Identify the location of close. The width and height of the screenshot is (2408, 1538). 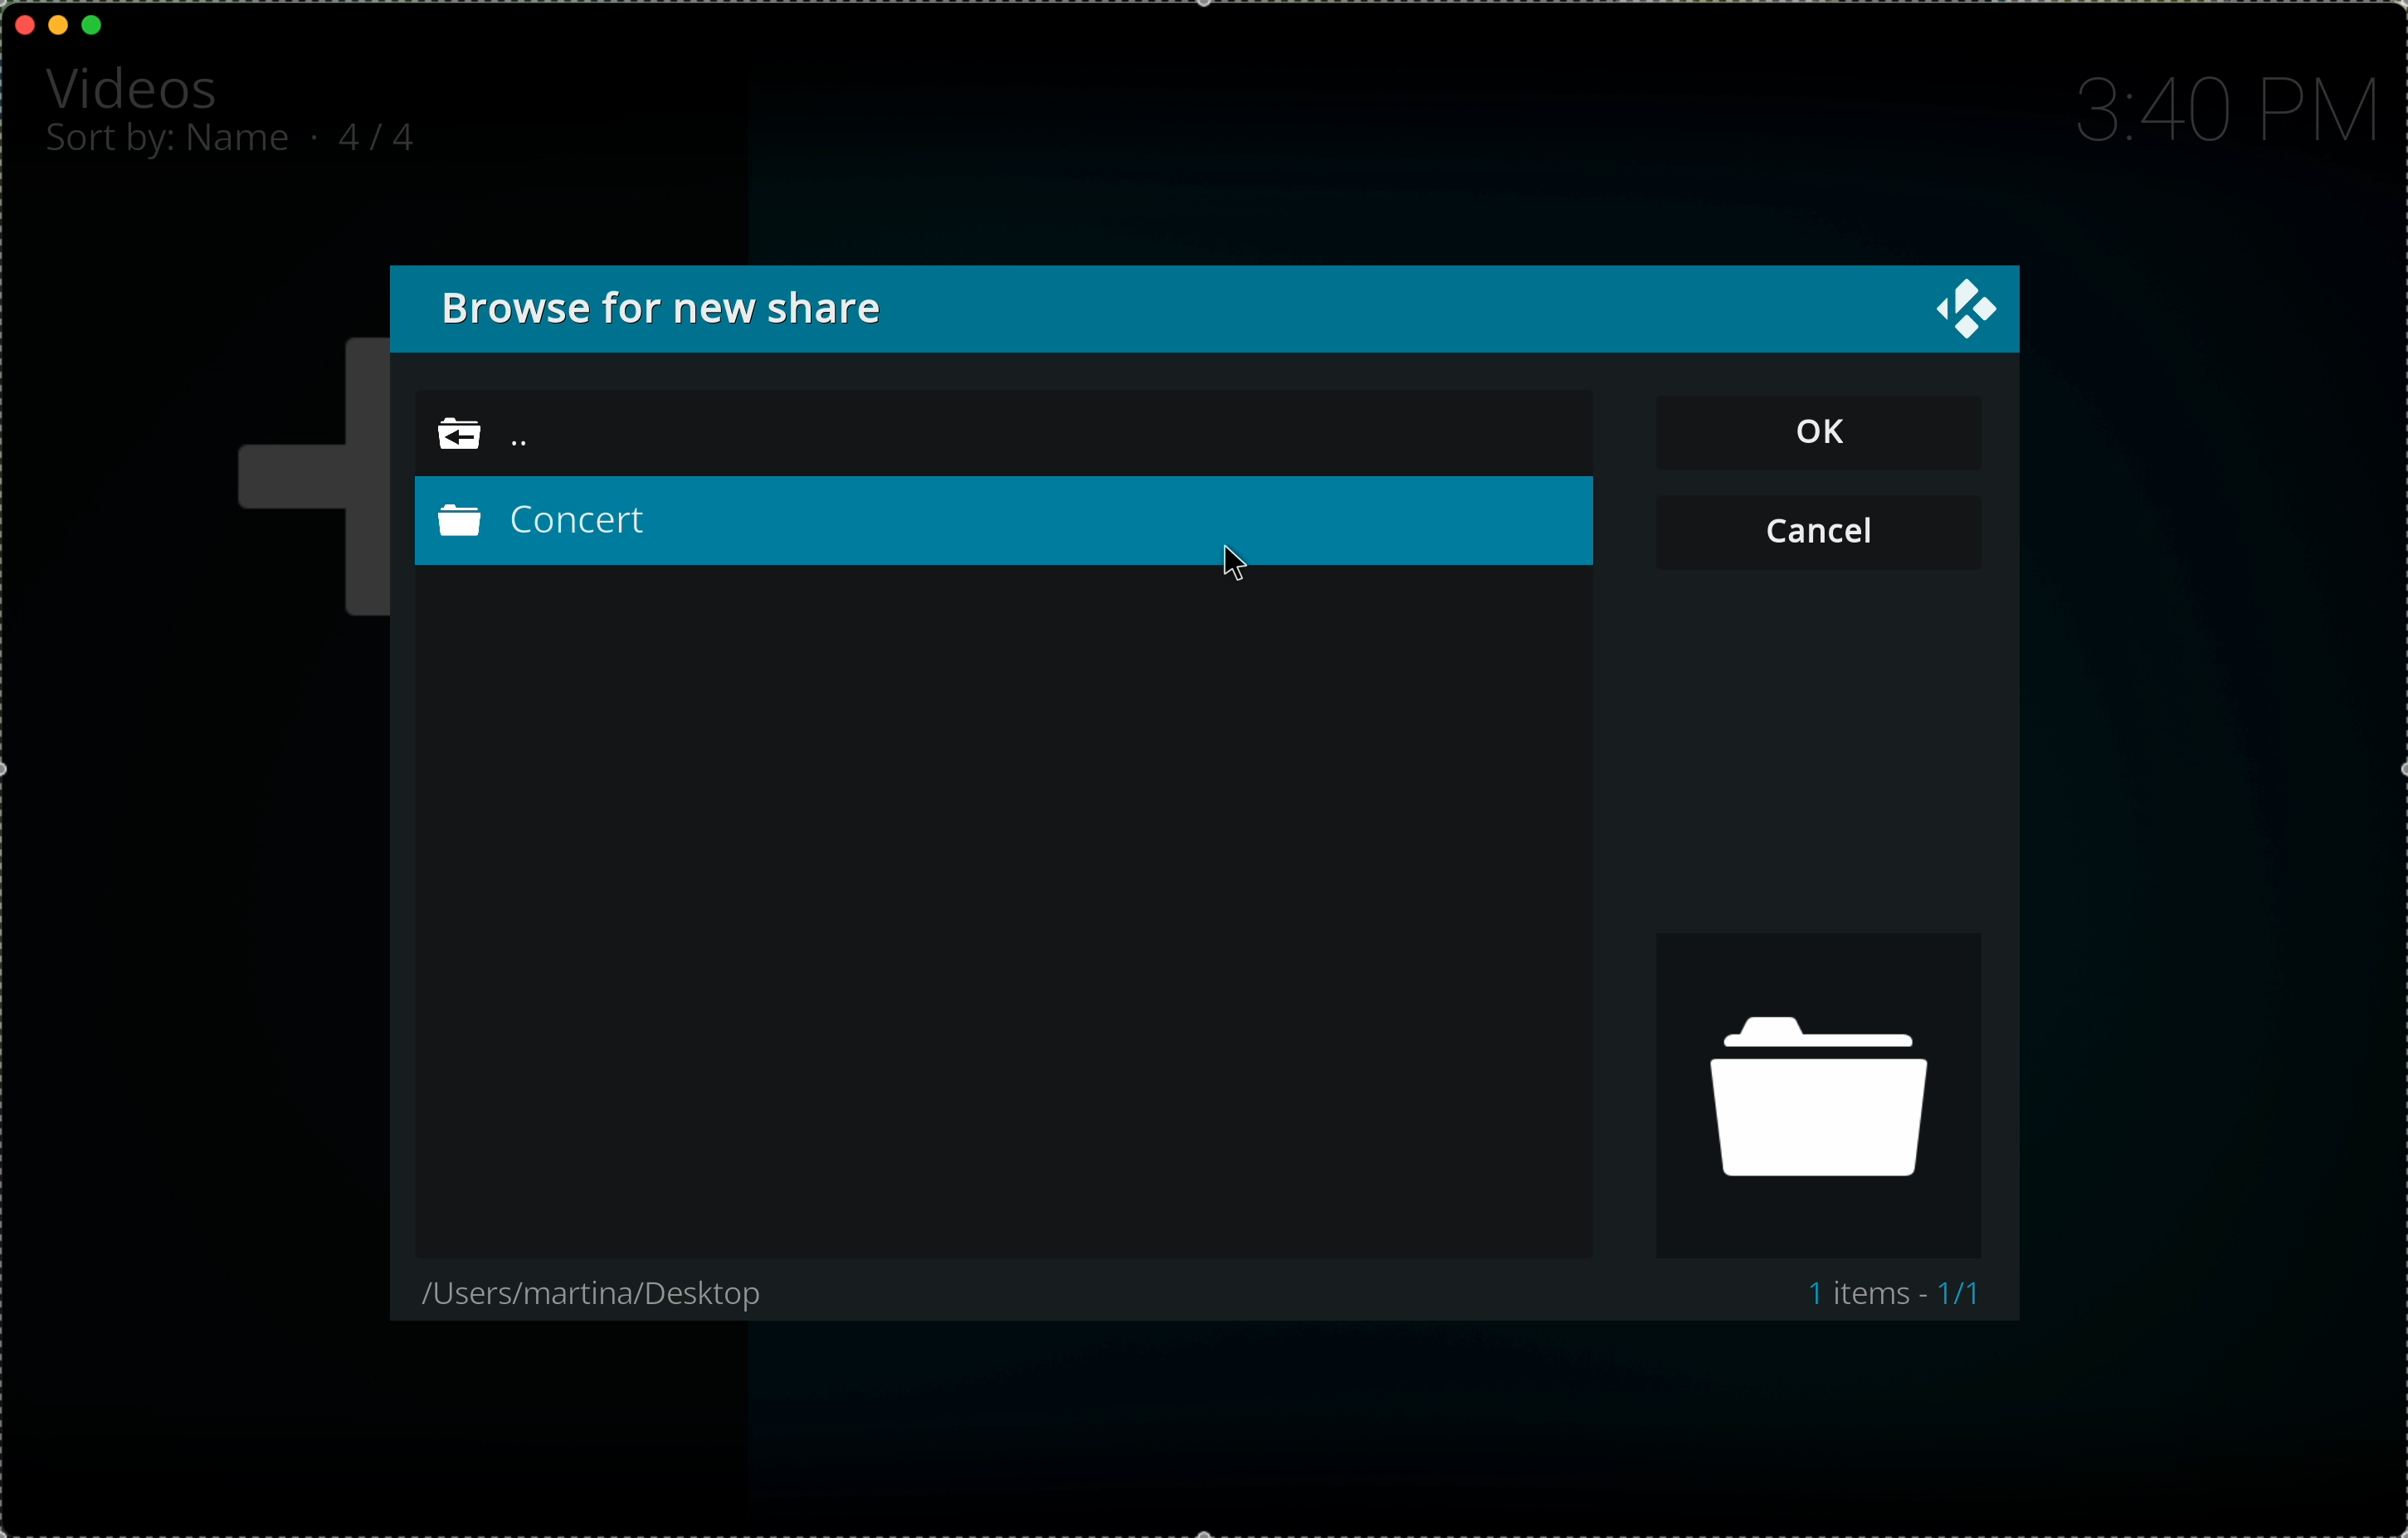
(26, 24).